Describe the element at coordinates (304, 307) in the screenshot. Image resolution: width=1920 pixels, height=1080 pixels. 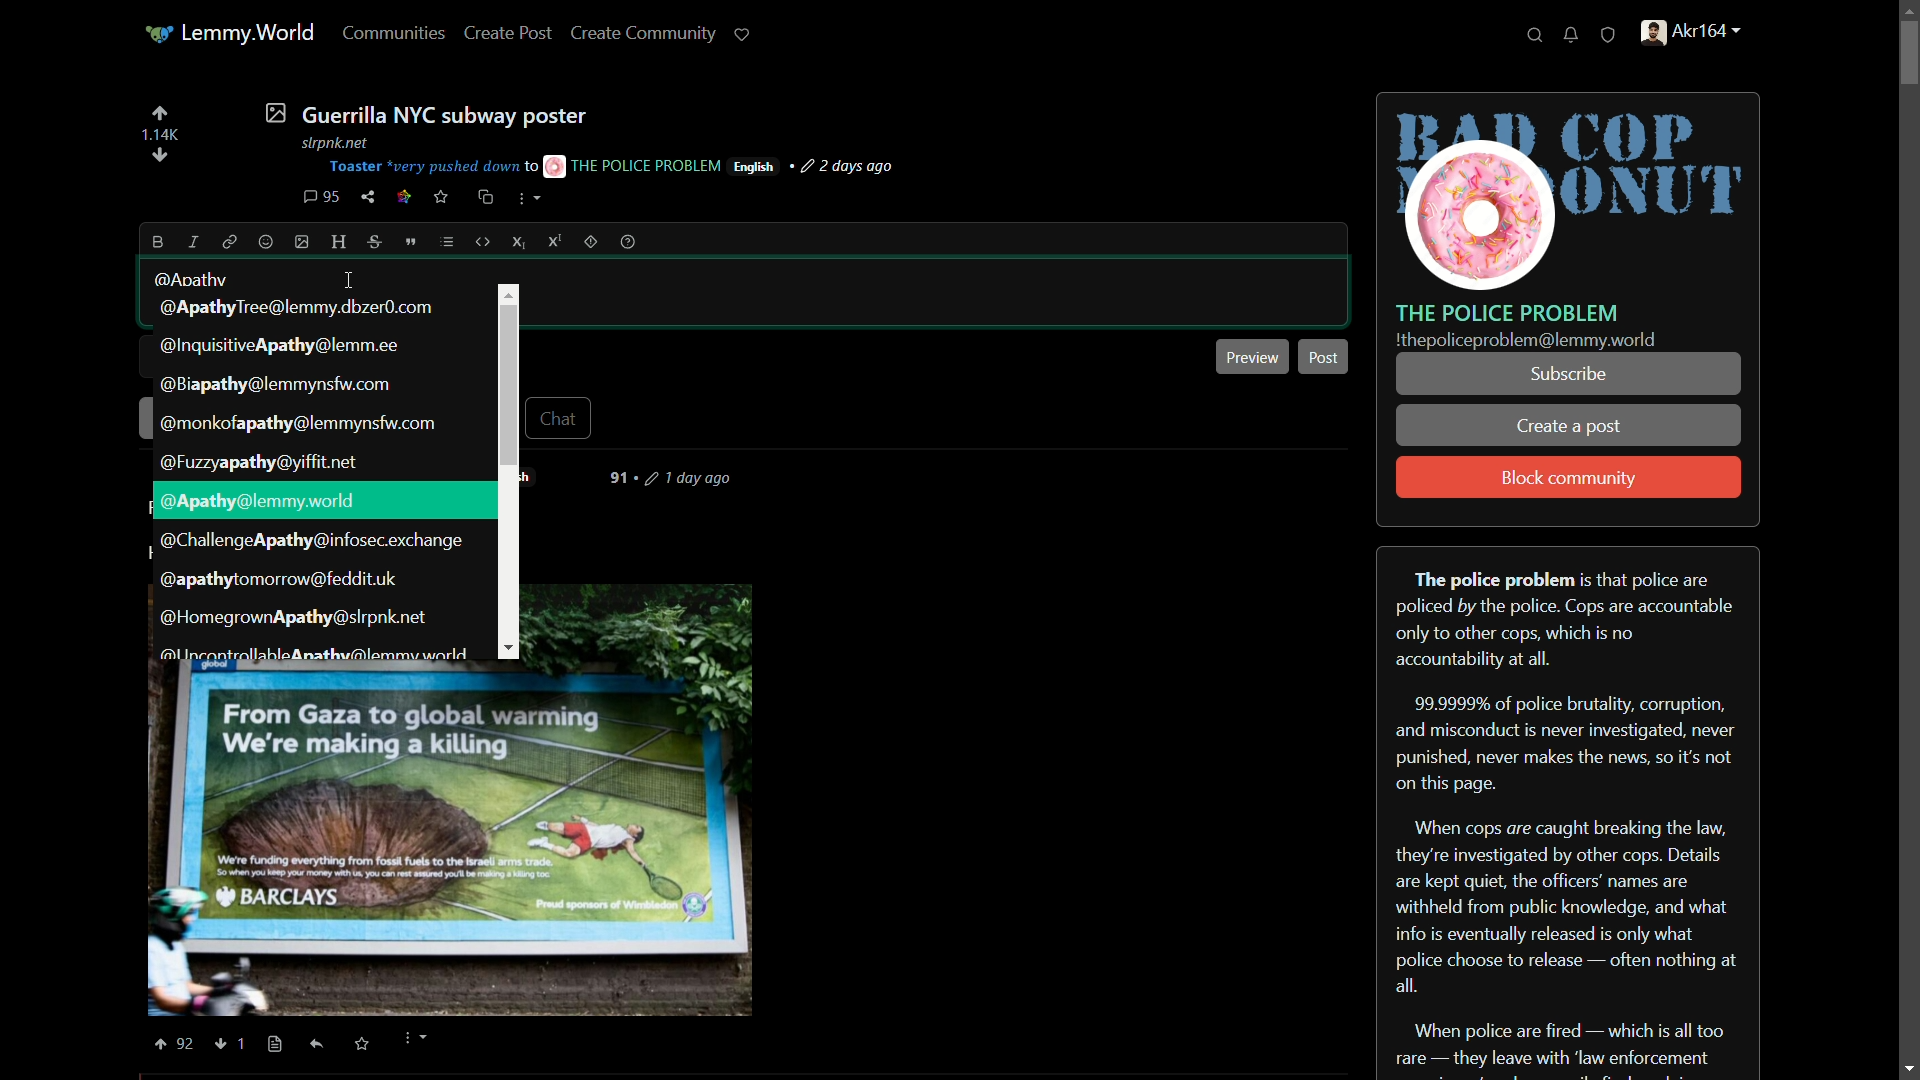
I see `suggestion-1` at that location.